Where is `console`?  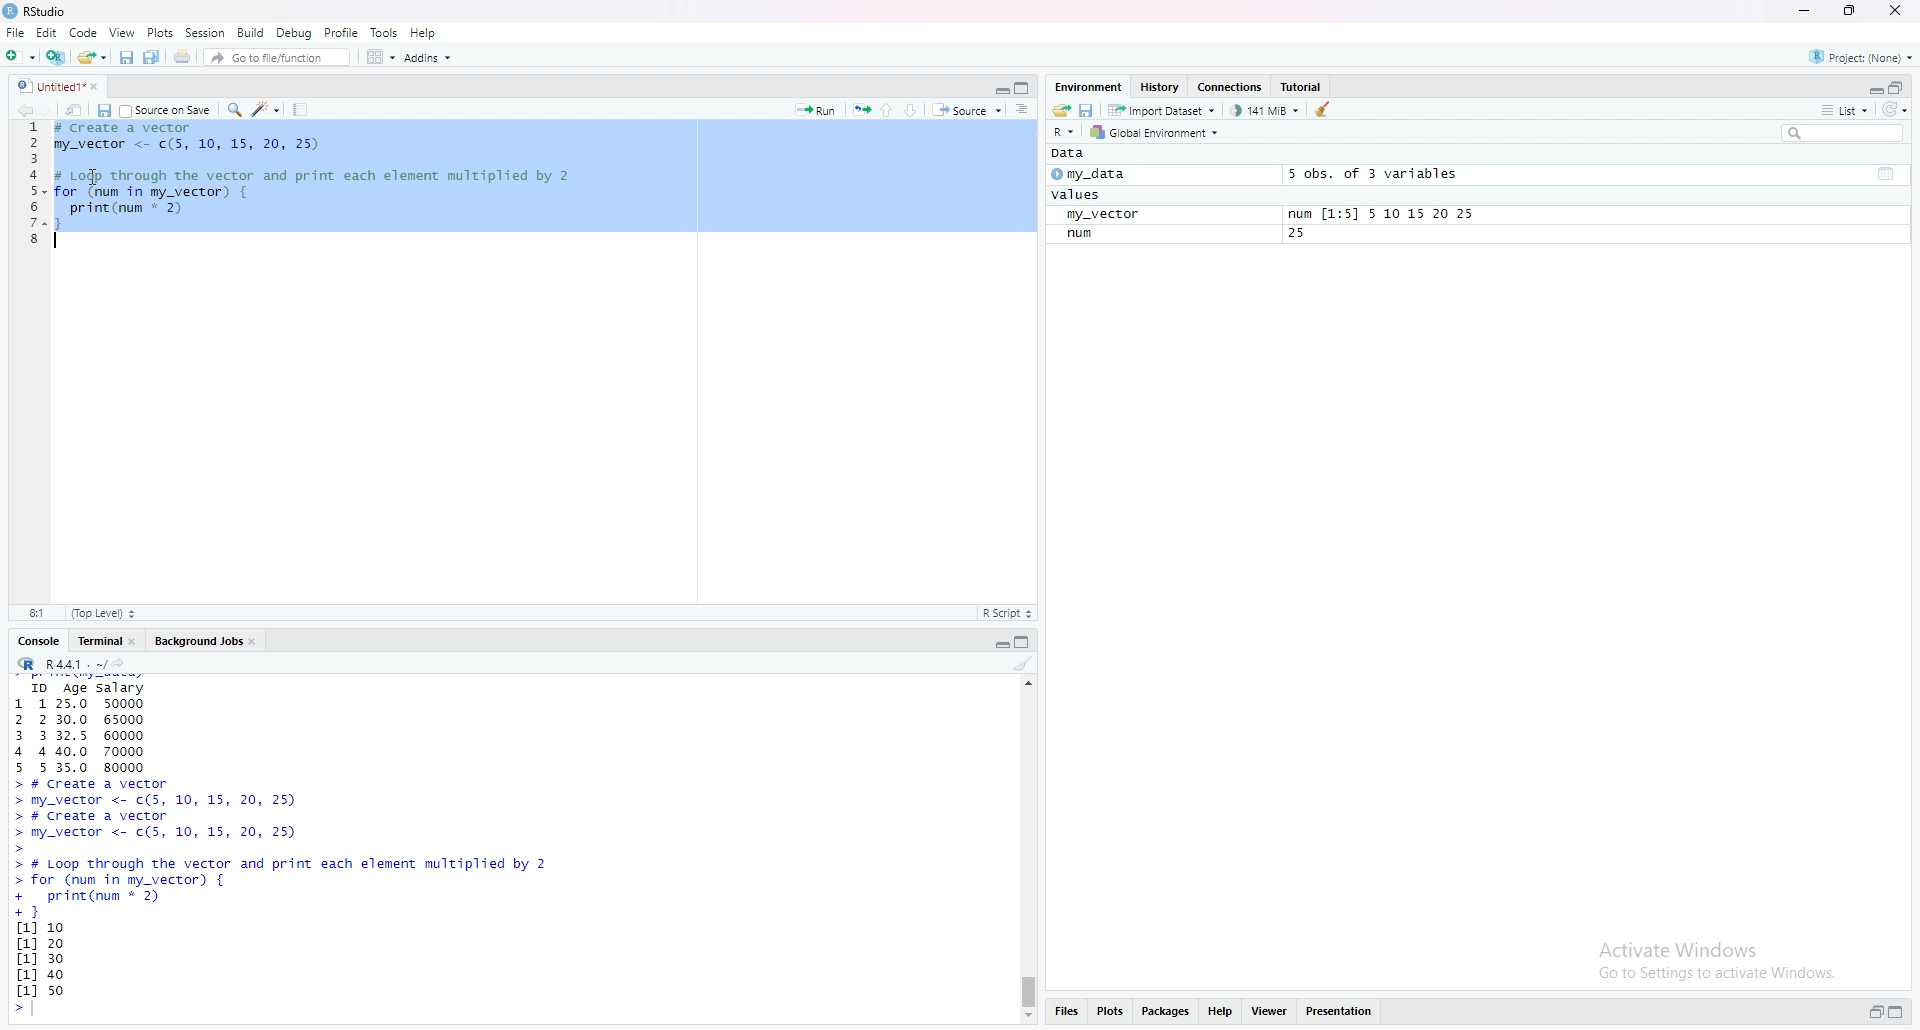
console is located at coordinates (40, 641).